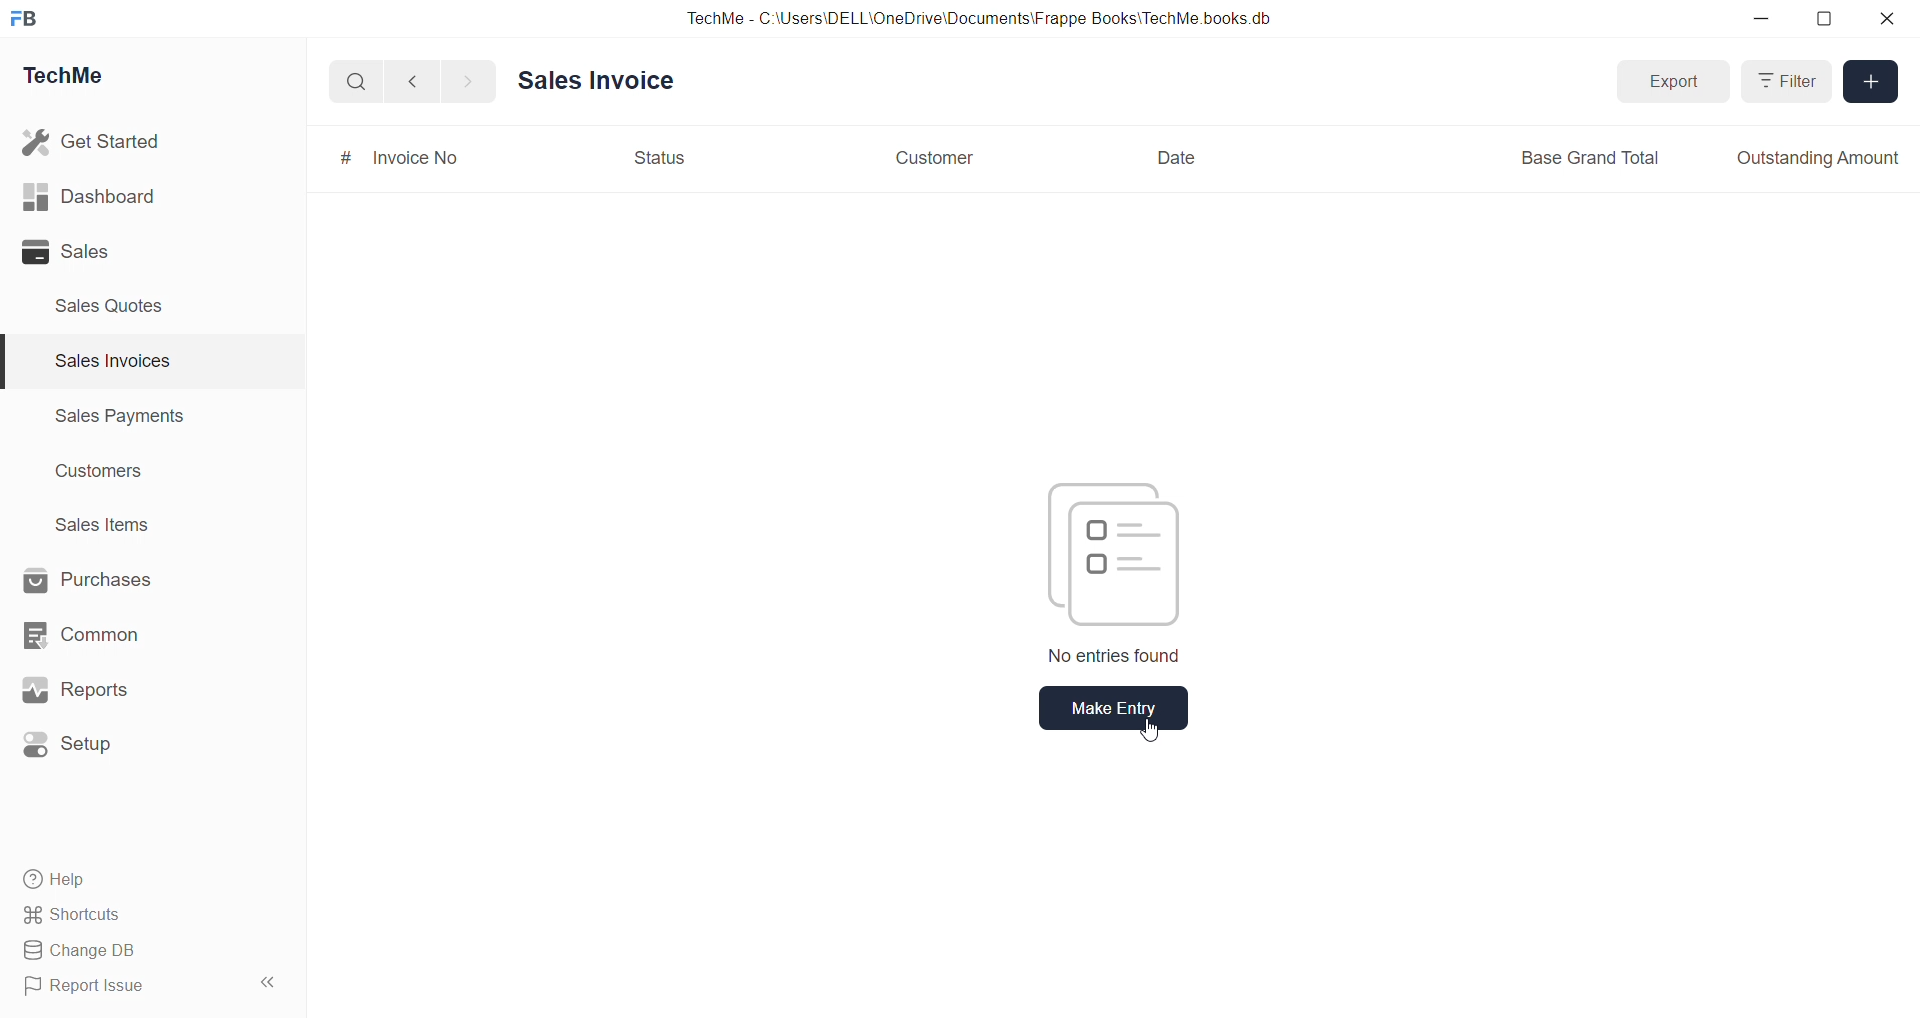 This screenshot has height=1018, width=1920. What do you see at coordinates (1674, 83) in the screenshot?
I see `Export` at bounding box center [1674, 83].